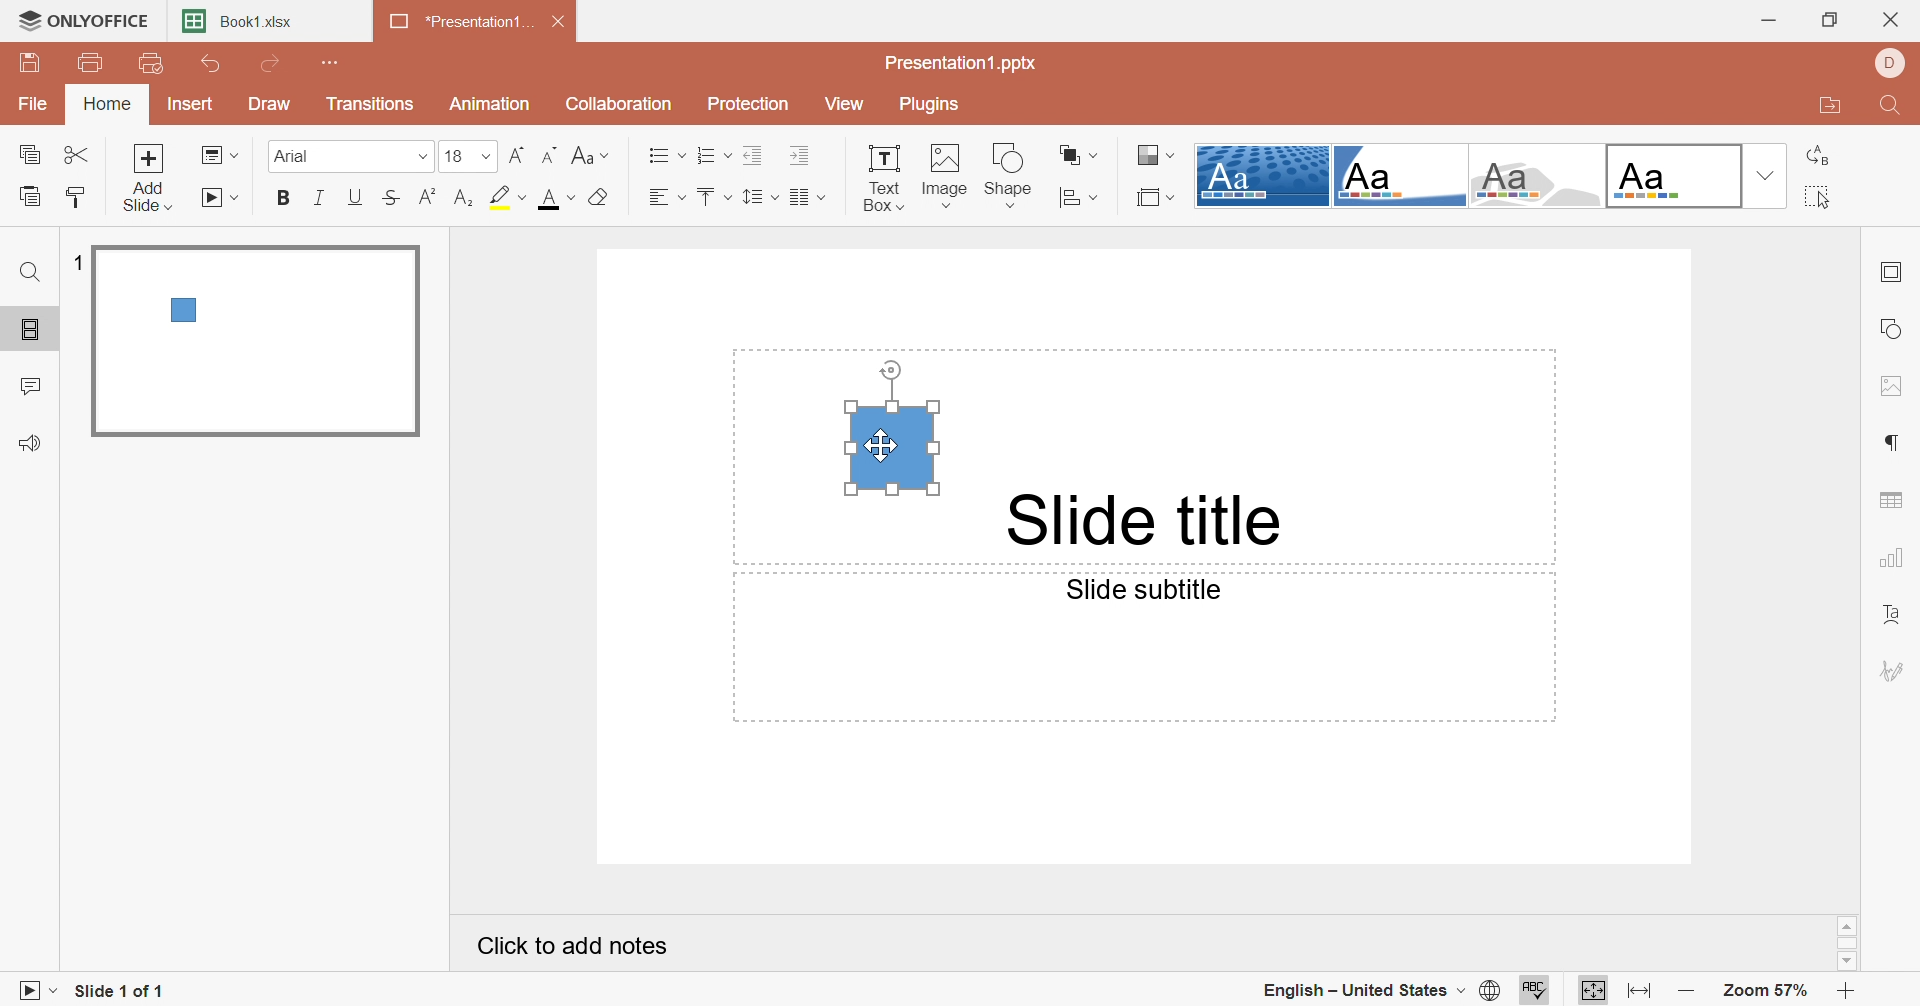  I want to click on Decrement font size, so click(549, 156).